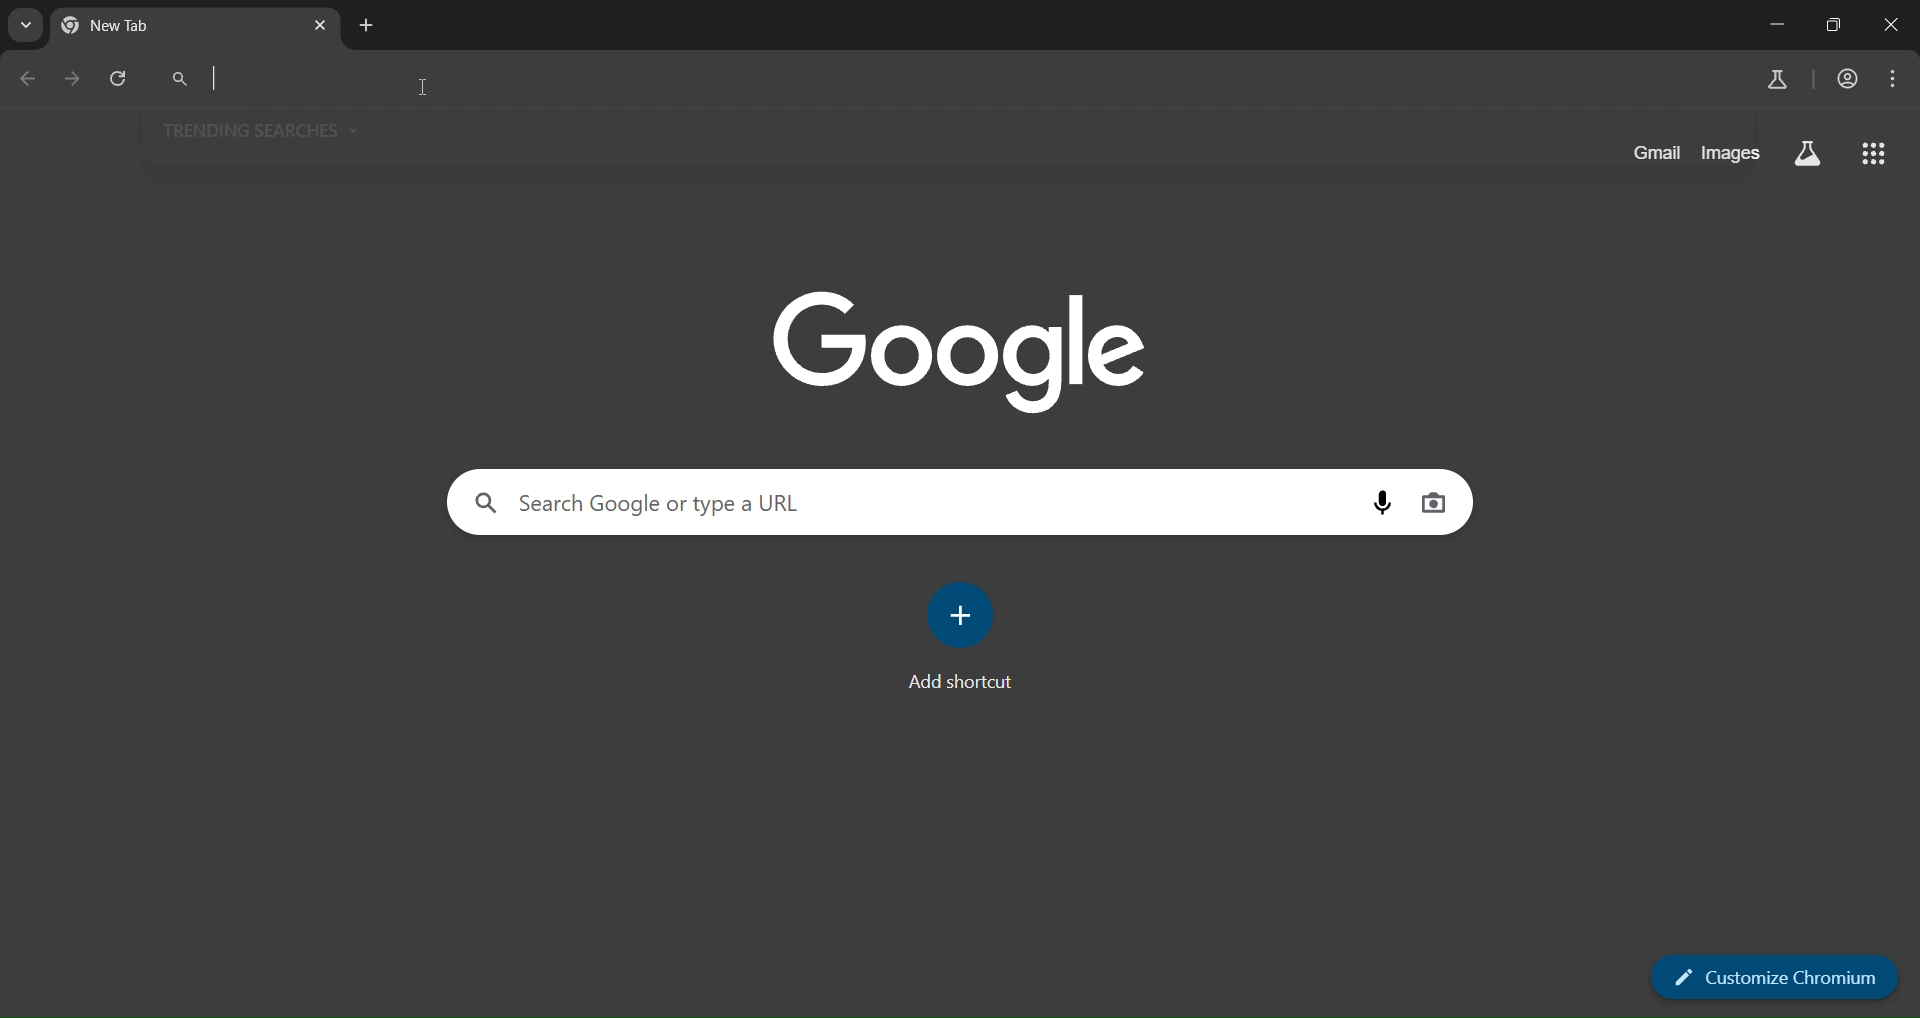  I want to click on restore down, so click(1840, 23).